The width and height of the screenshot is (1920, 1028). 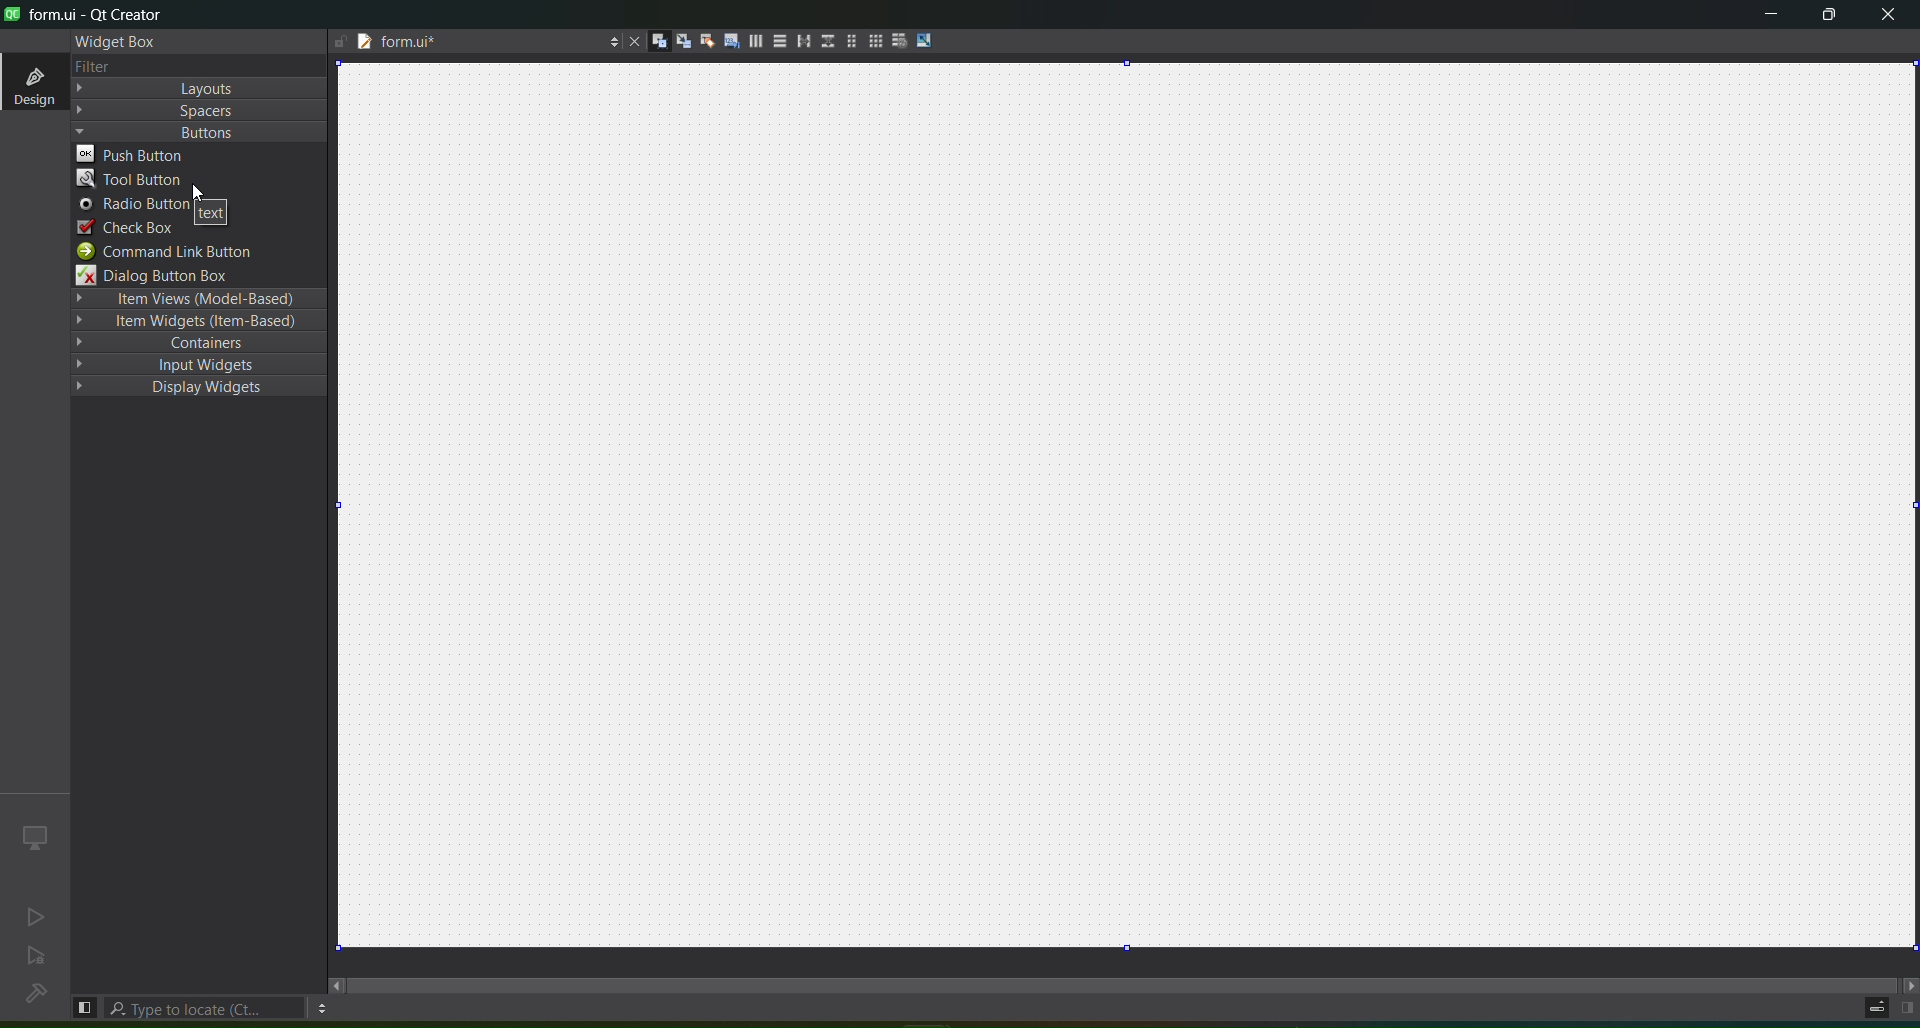 I want to click on no active project, so click(x=39, y=914).